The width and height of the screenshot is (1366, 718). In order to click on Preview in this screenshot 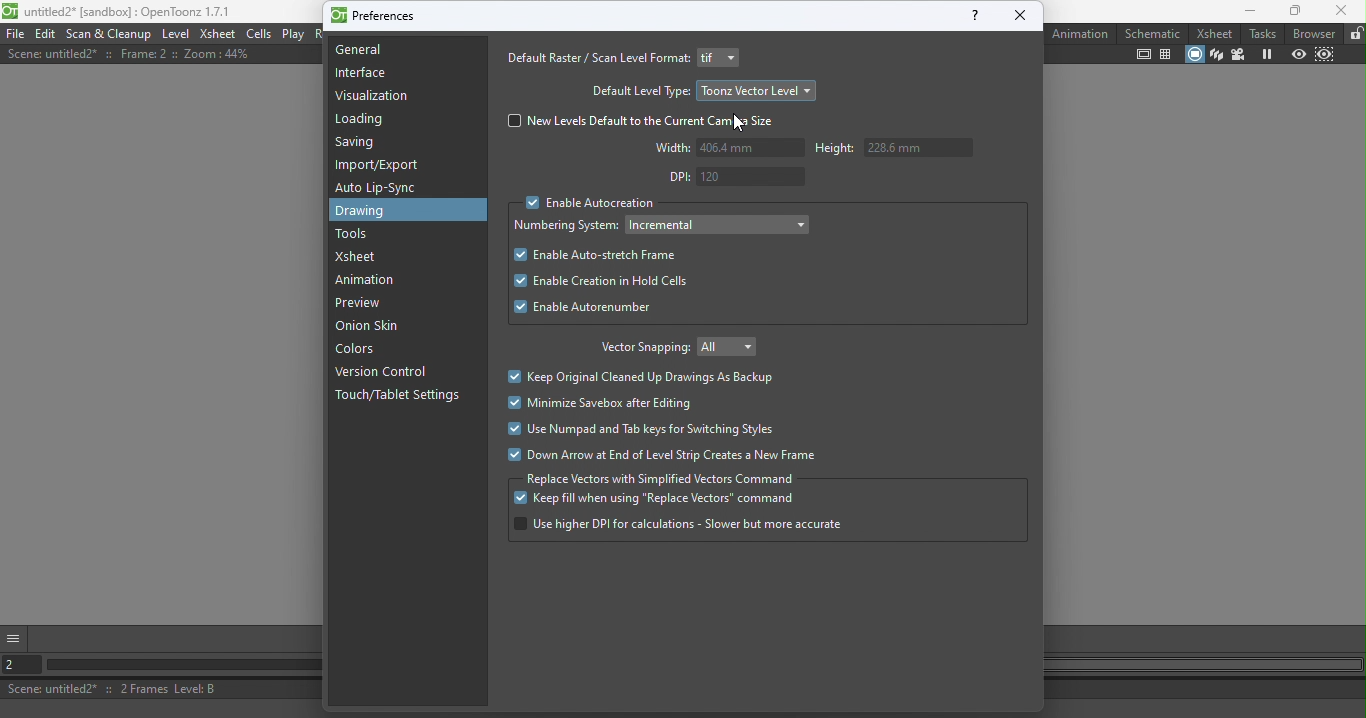, I will do `click(357, 304)`.